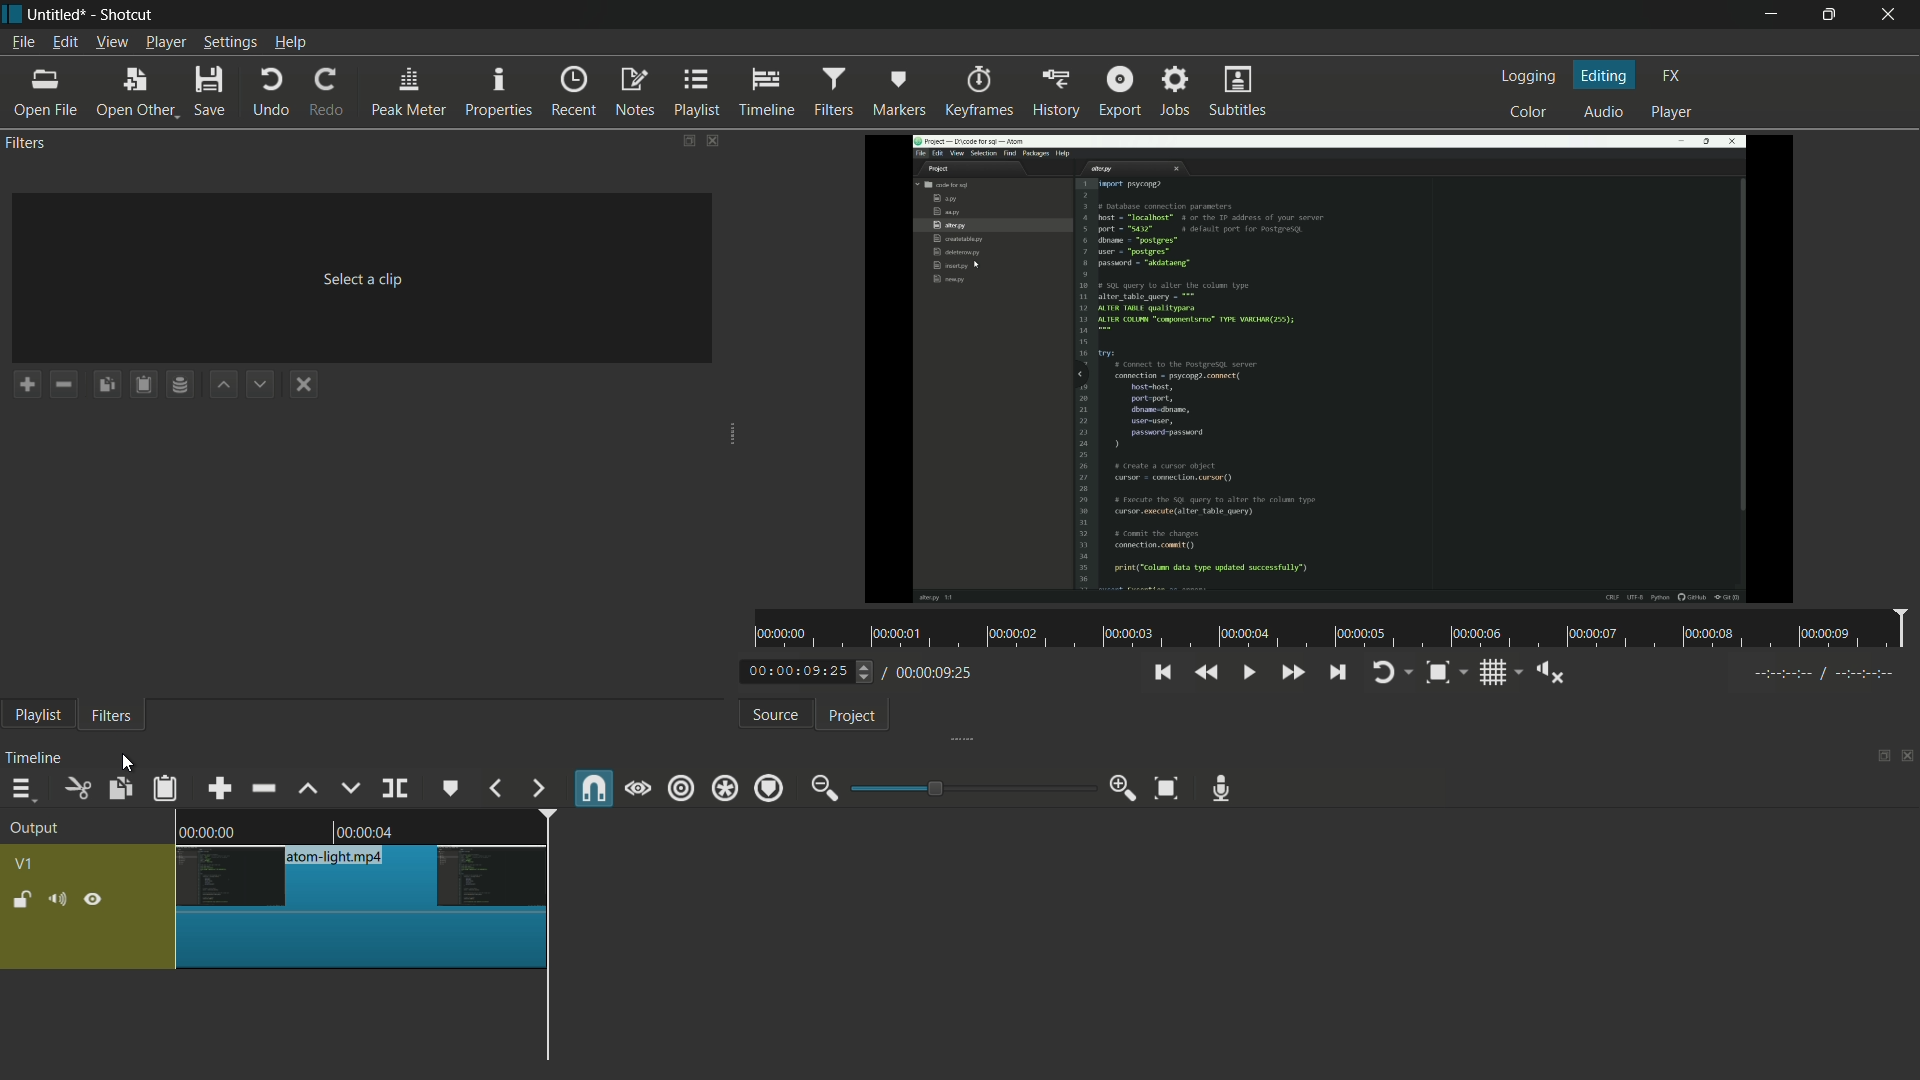  I want to click on move filter up, so click(226, 386).